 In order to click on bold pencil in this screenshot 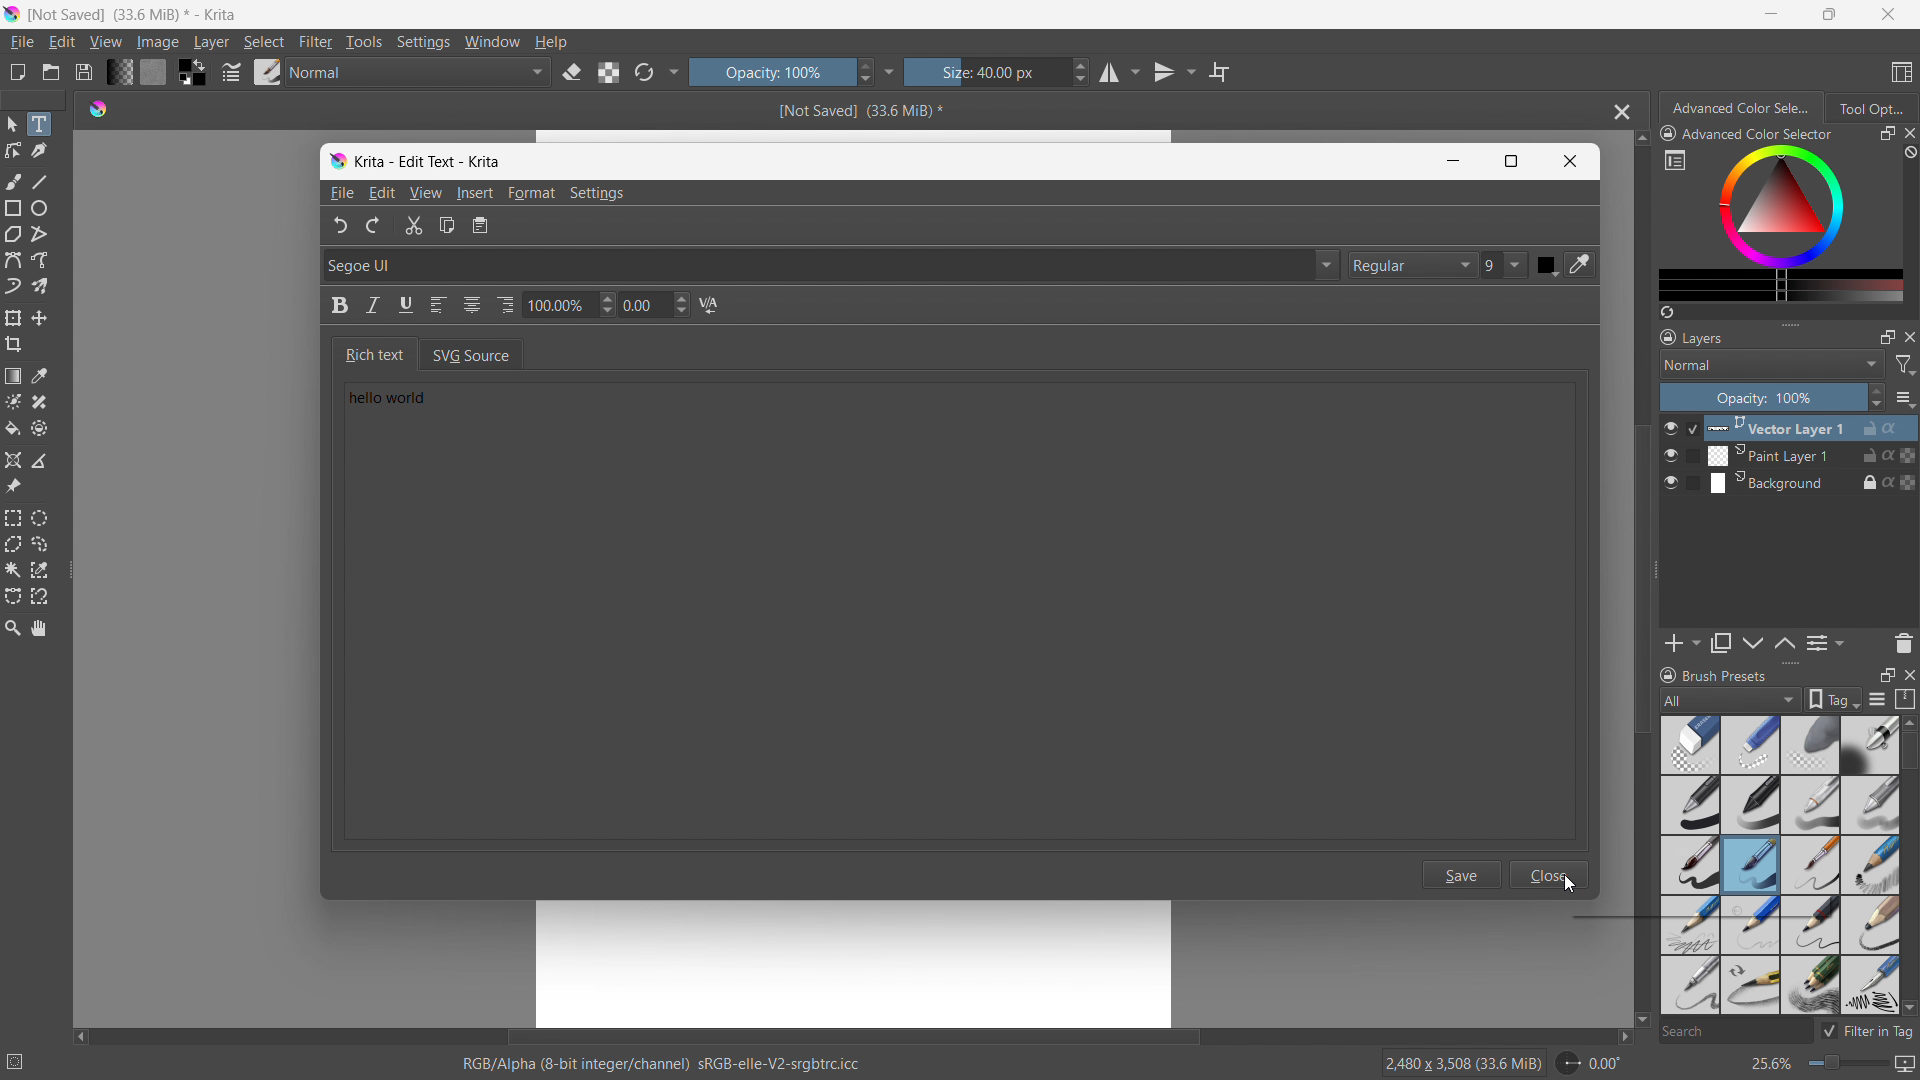, I will do `click(1872, 926)`.